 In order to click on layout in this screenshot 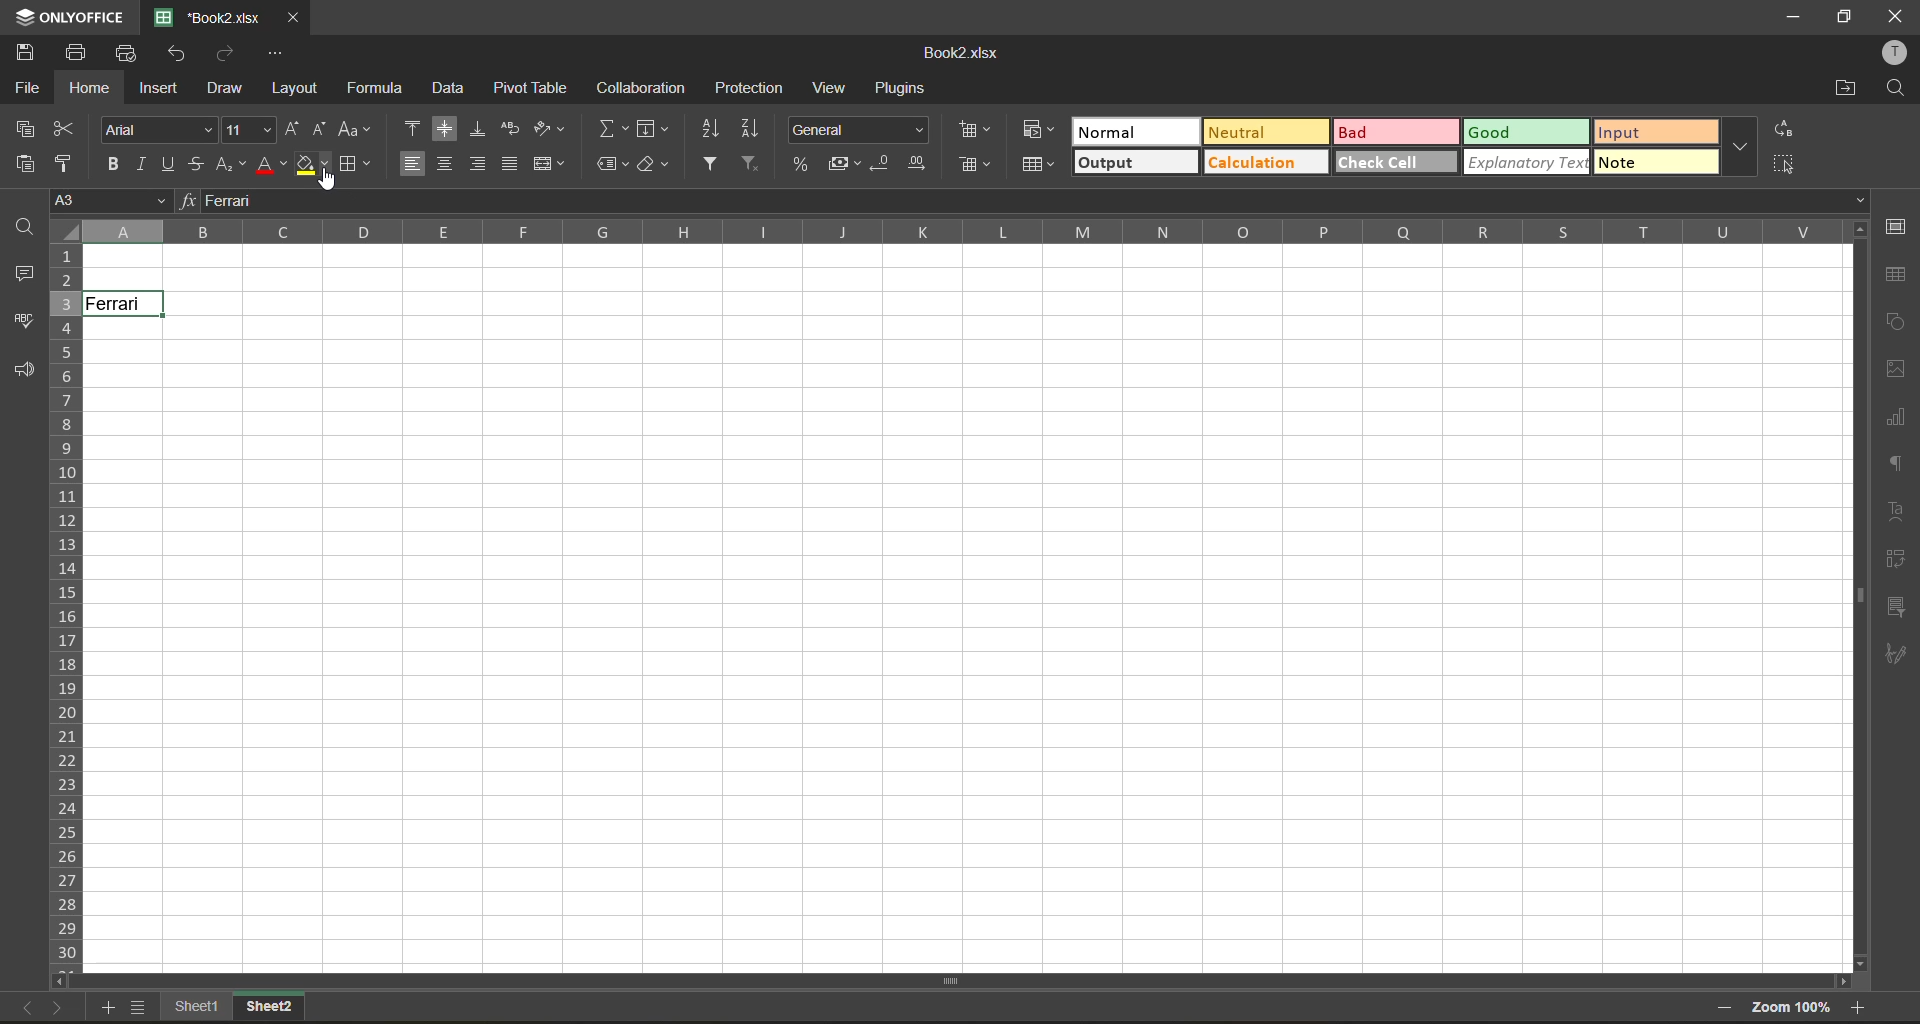, I will do `click(294, 88)`.